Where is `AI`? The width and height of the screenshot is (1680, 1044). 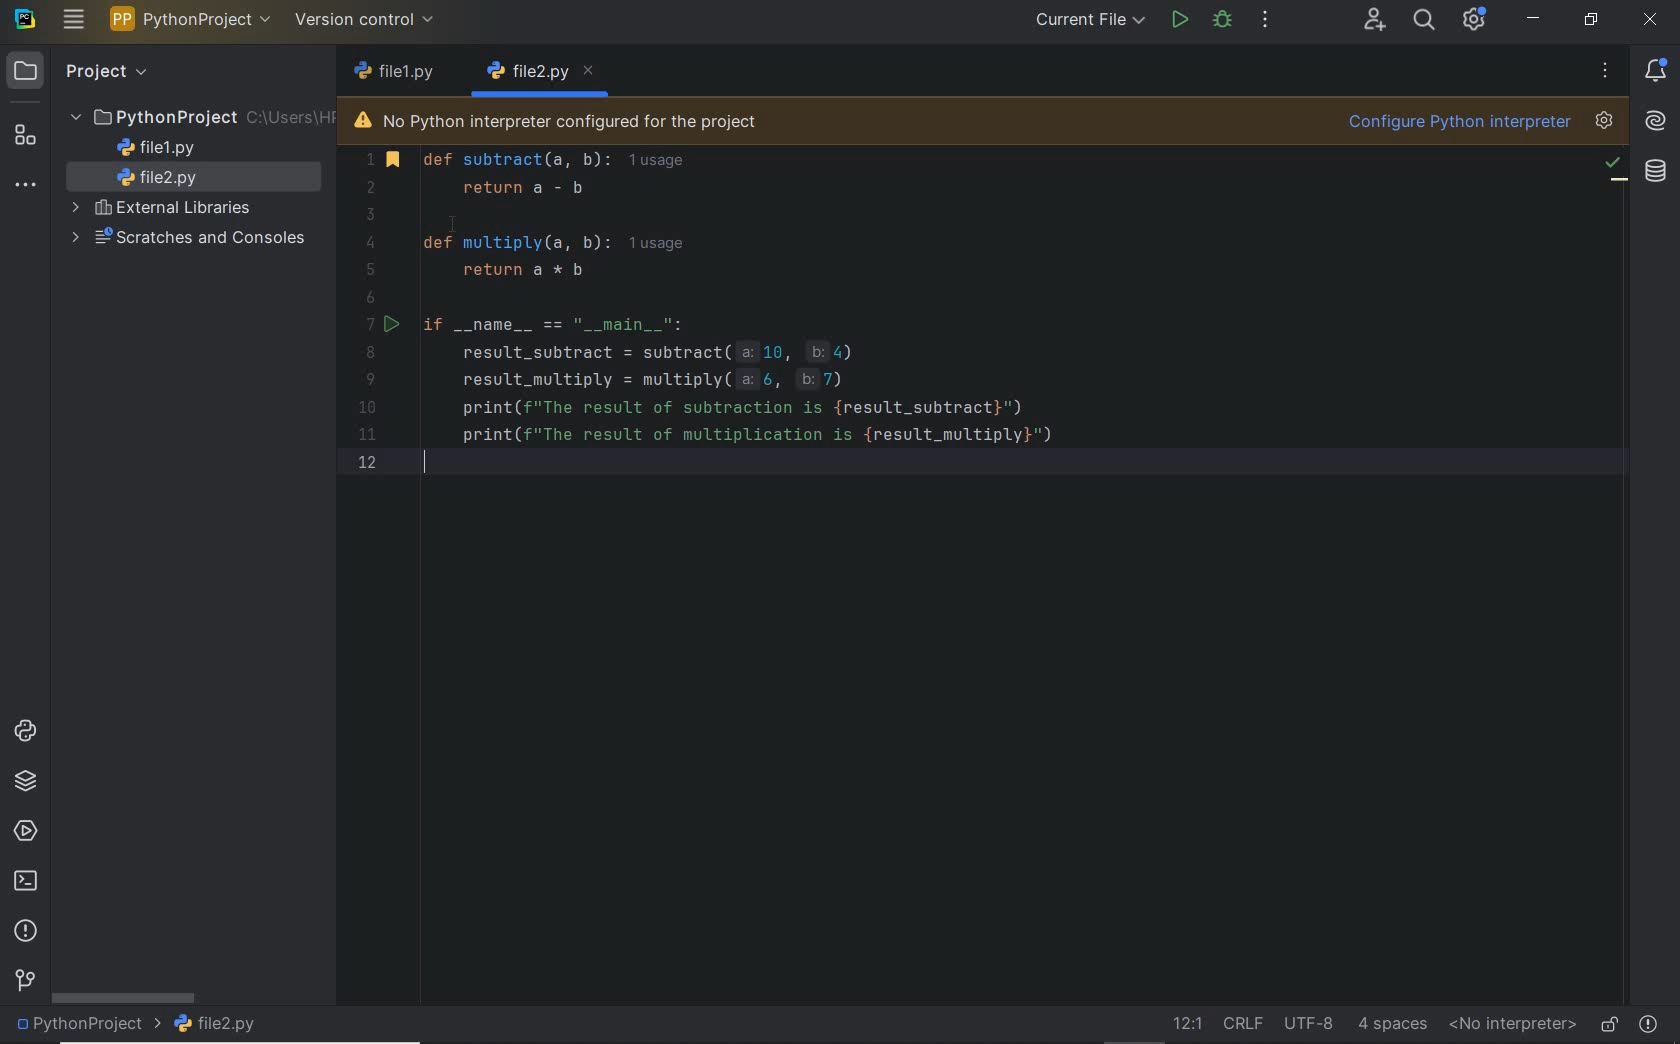
AI is located at coordinates (1656, 123).